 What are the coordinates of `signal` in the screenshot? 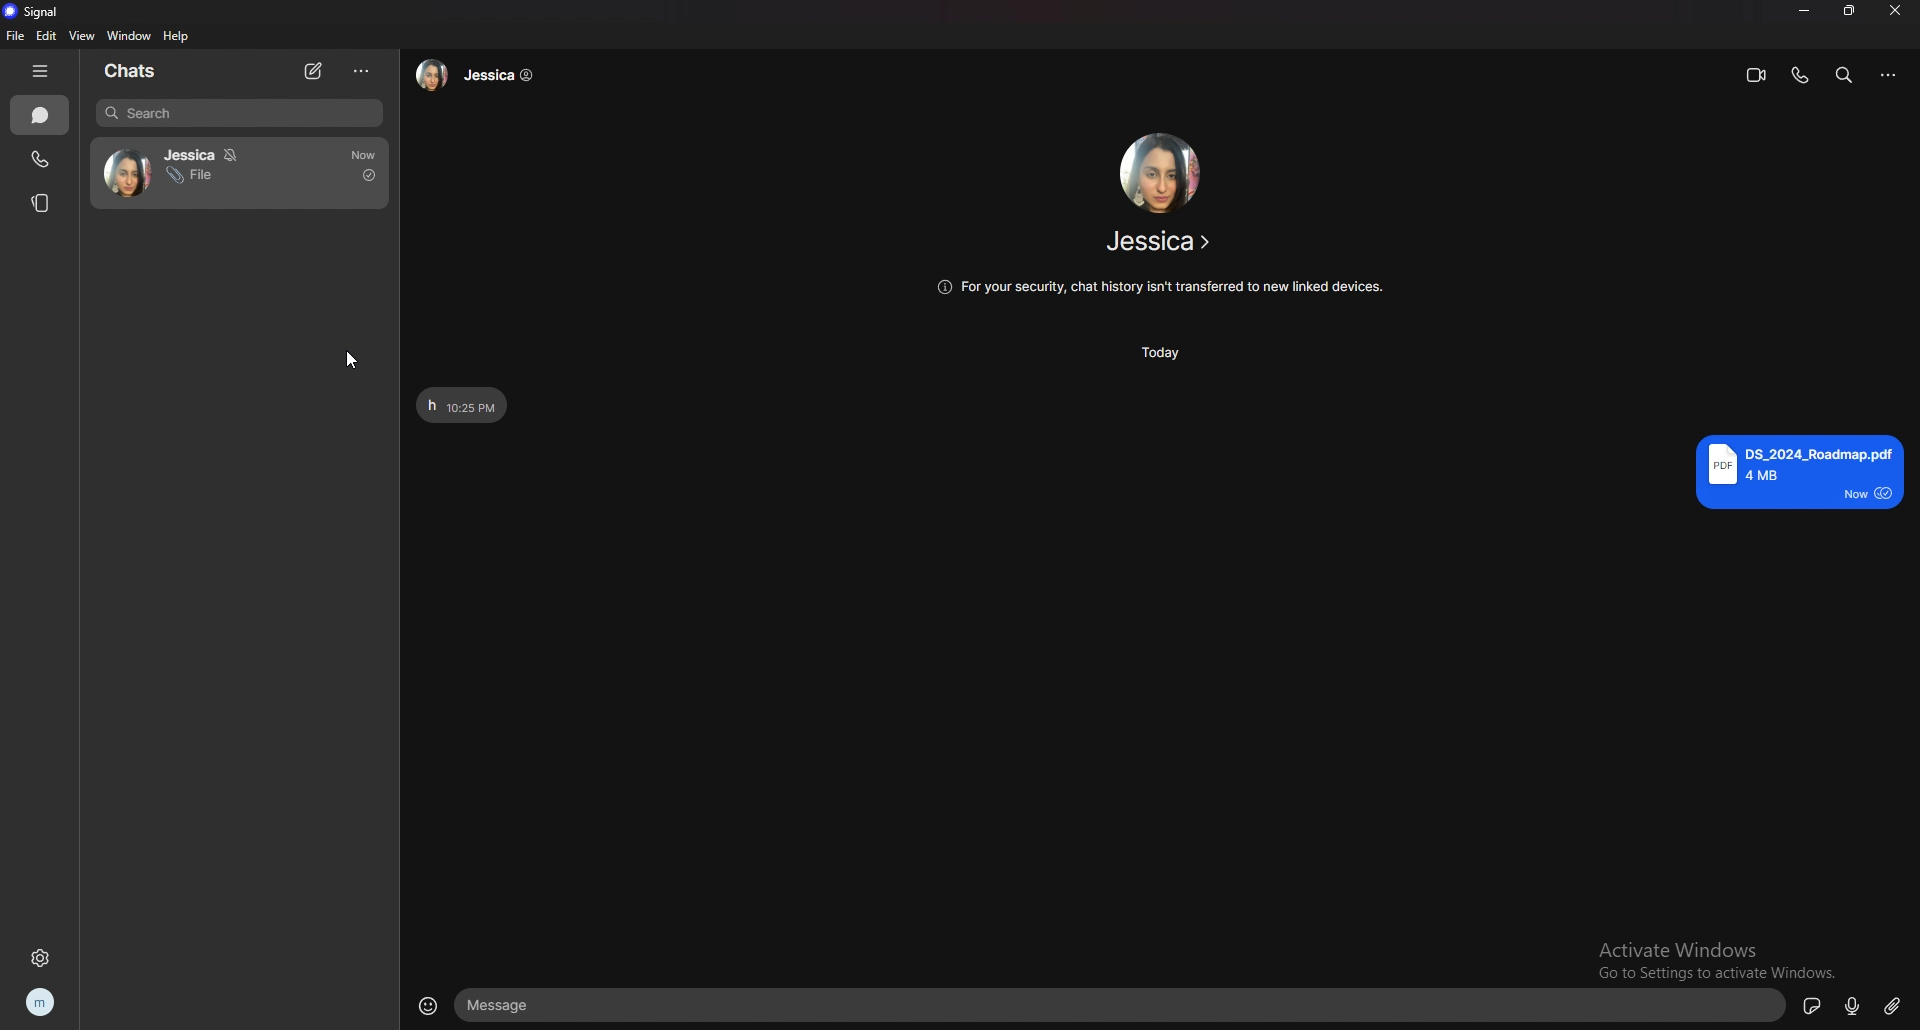 It's located at (31, 12).